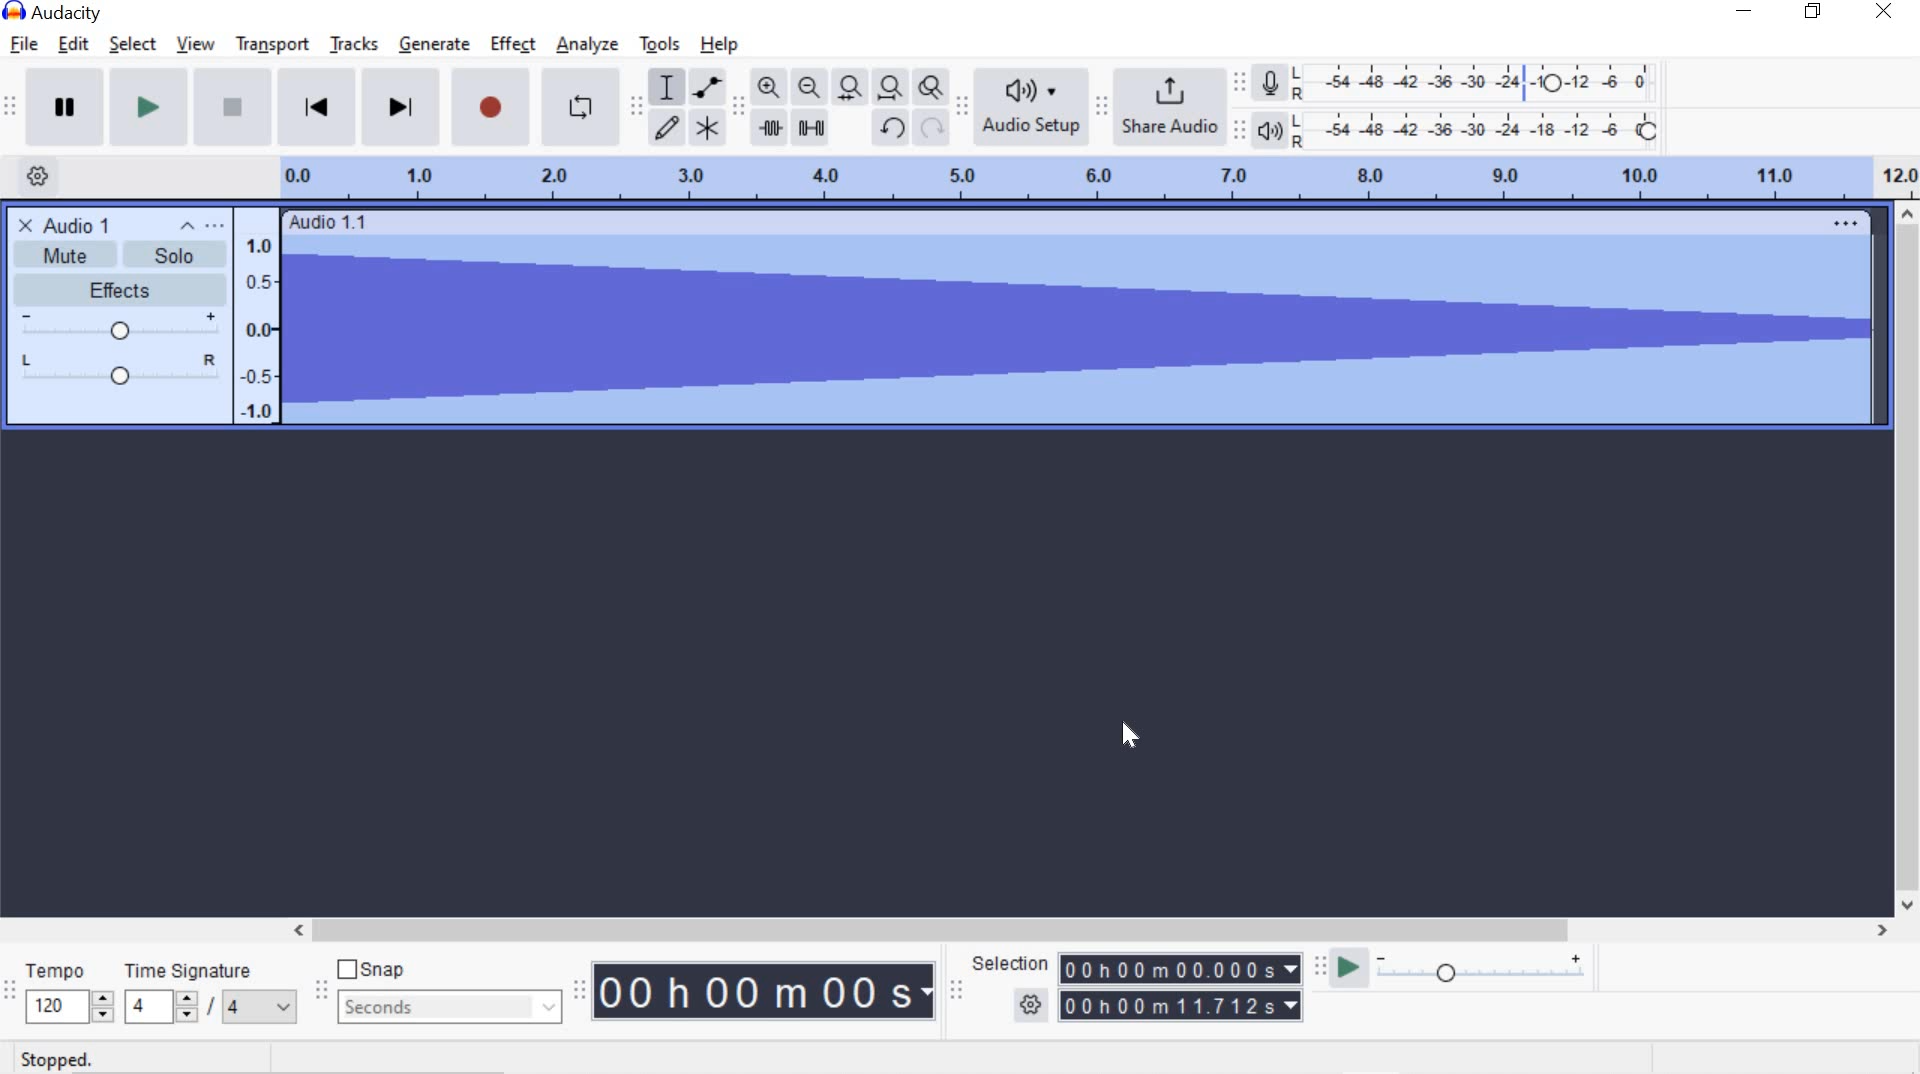  Describe the element at coordinates (888, 87) in the screenshot. I see `Fit project to width` at that location.